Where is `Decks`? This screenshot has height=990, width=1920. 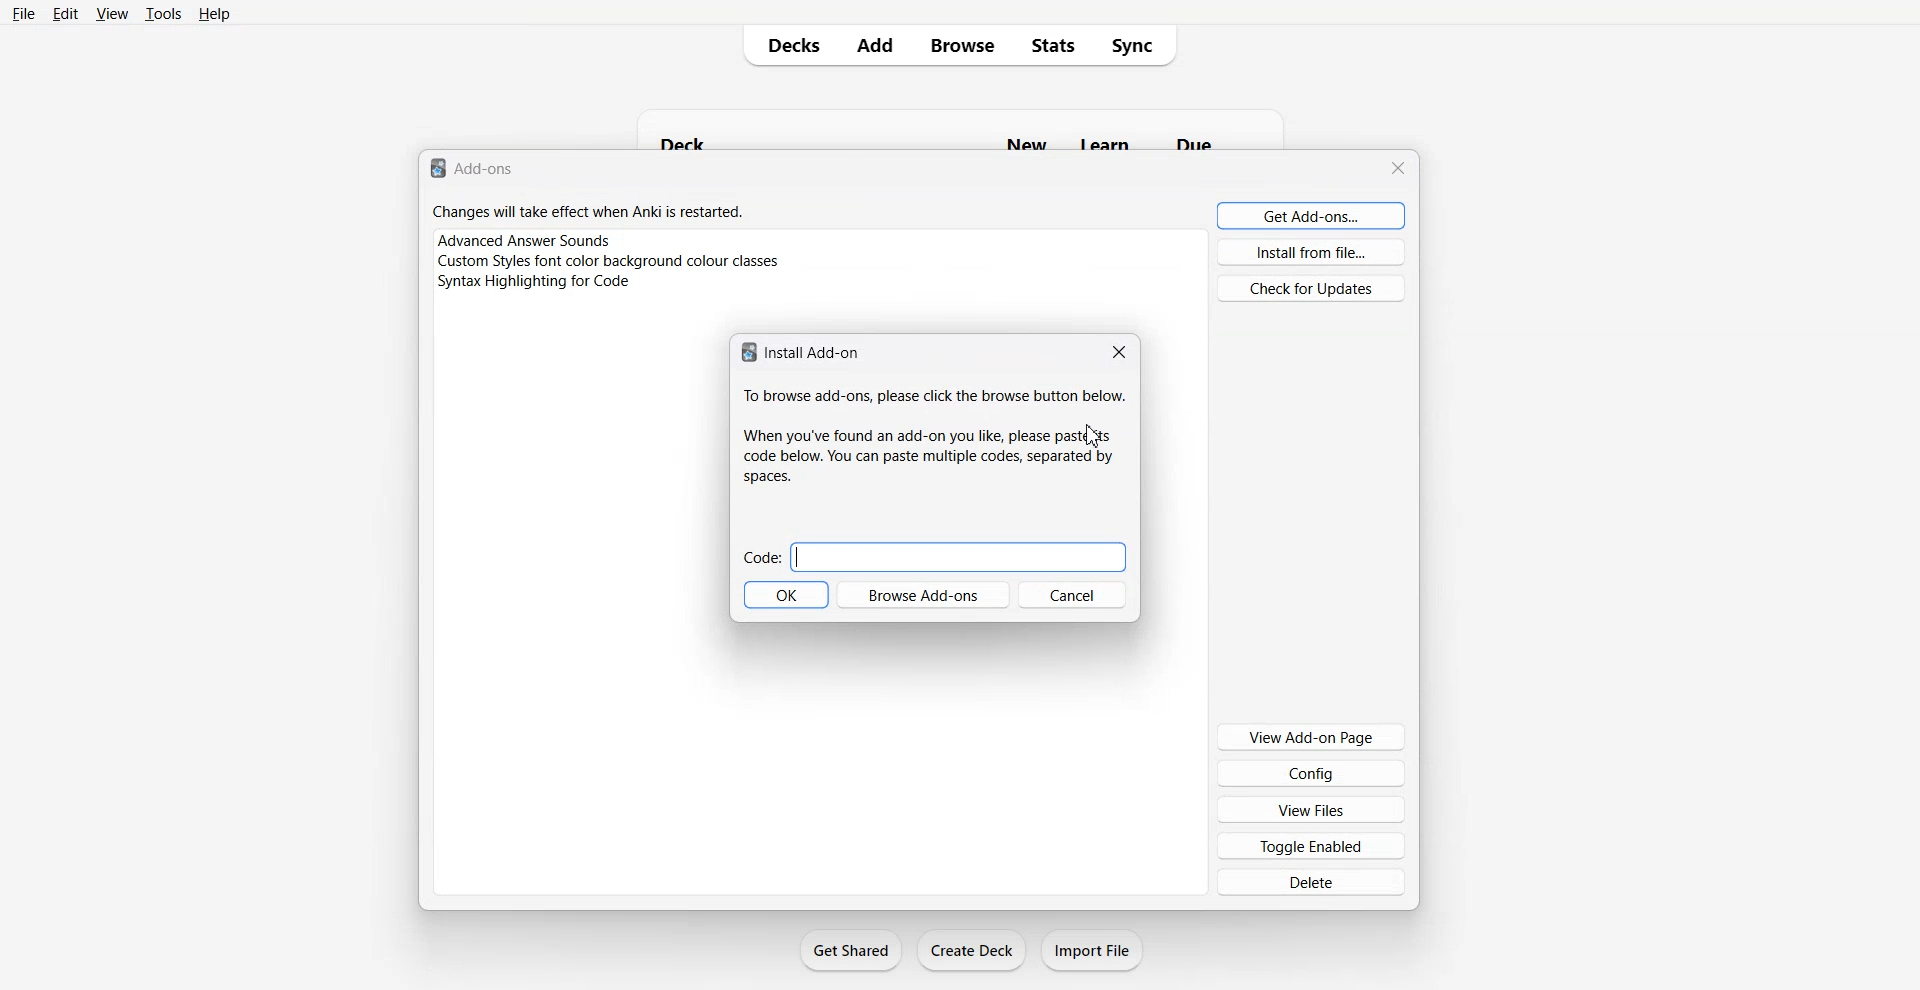
Decks is located at coordinates (787, 45).